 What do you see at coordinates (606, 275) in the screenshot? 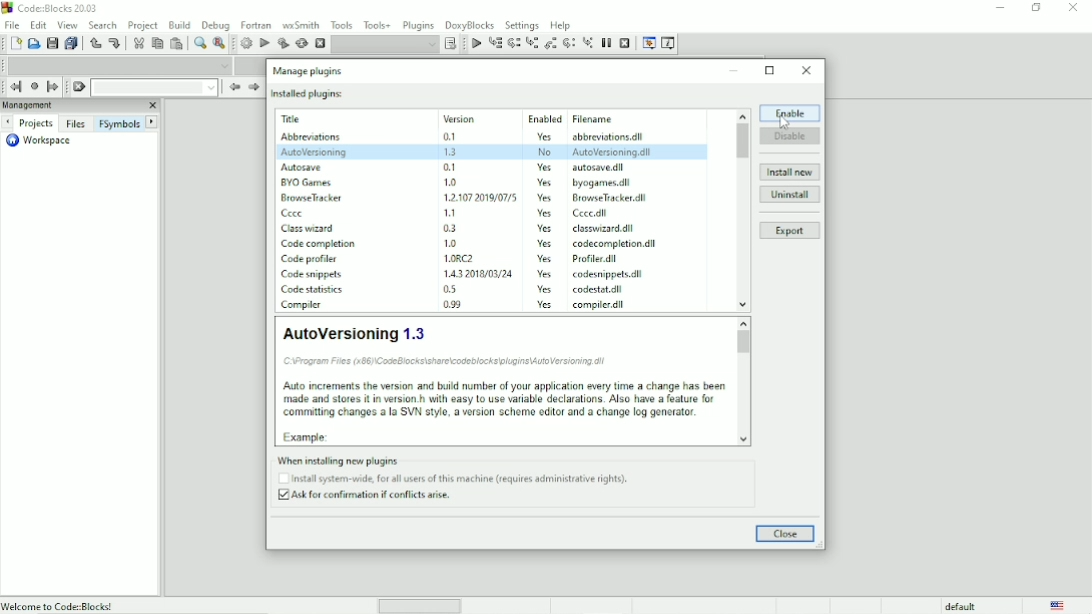
I see `file` at bounding box center [606, 275].